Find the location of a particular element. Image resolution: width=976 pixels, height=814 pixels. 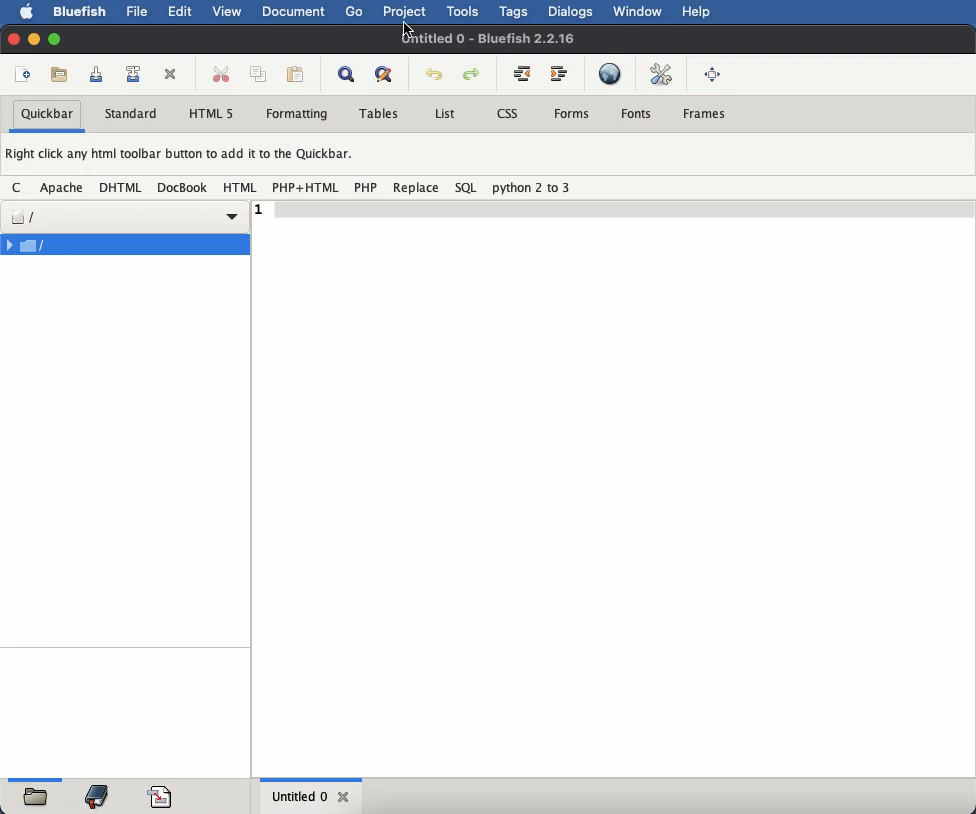

php is located at coordinates (365, 187).